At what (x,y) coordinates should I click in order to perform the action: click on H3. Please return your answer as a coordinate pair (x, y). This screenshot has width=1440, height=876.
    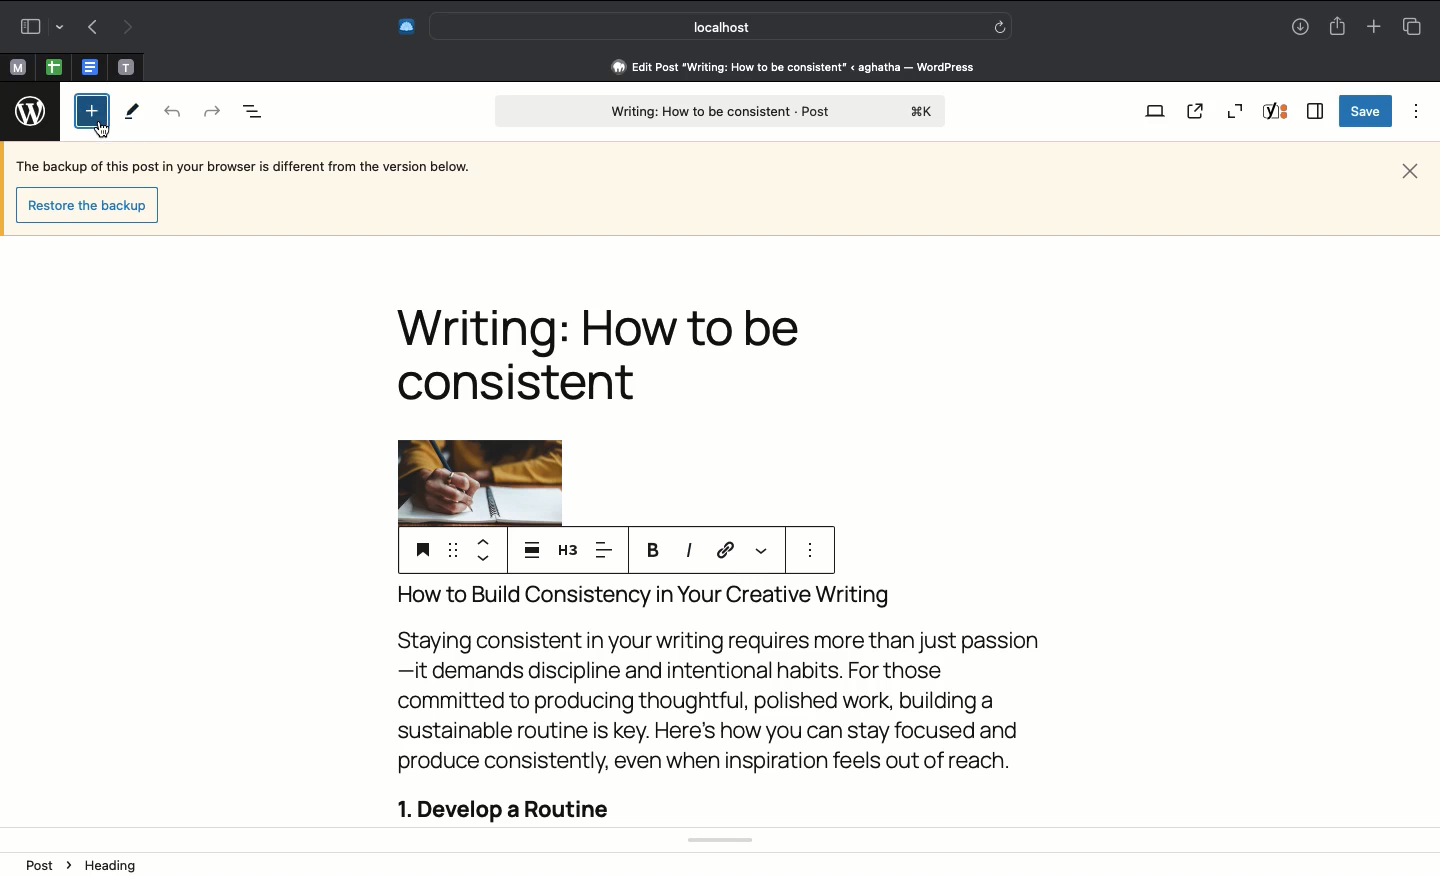
    Looking at the image, I should click on (569, 551).